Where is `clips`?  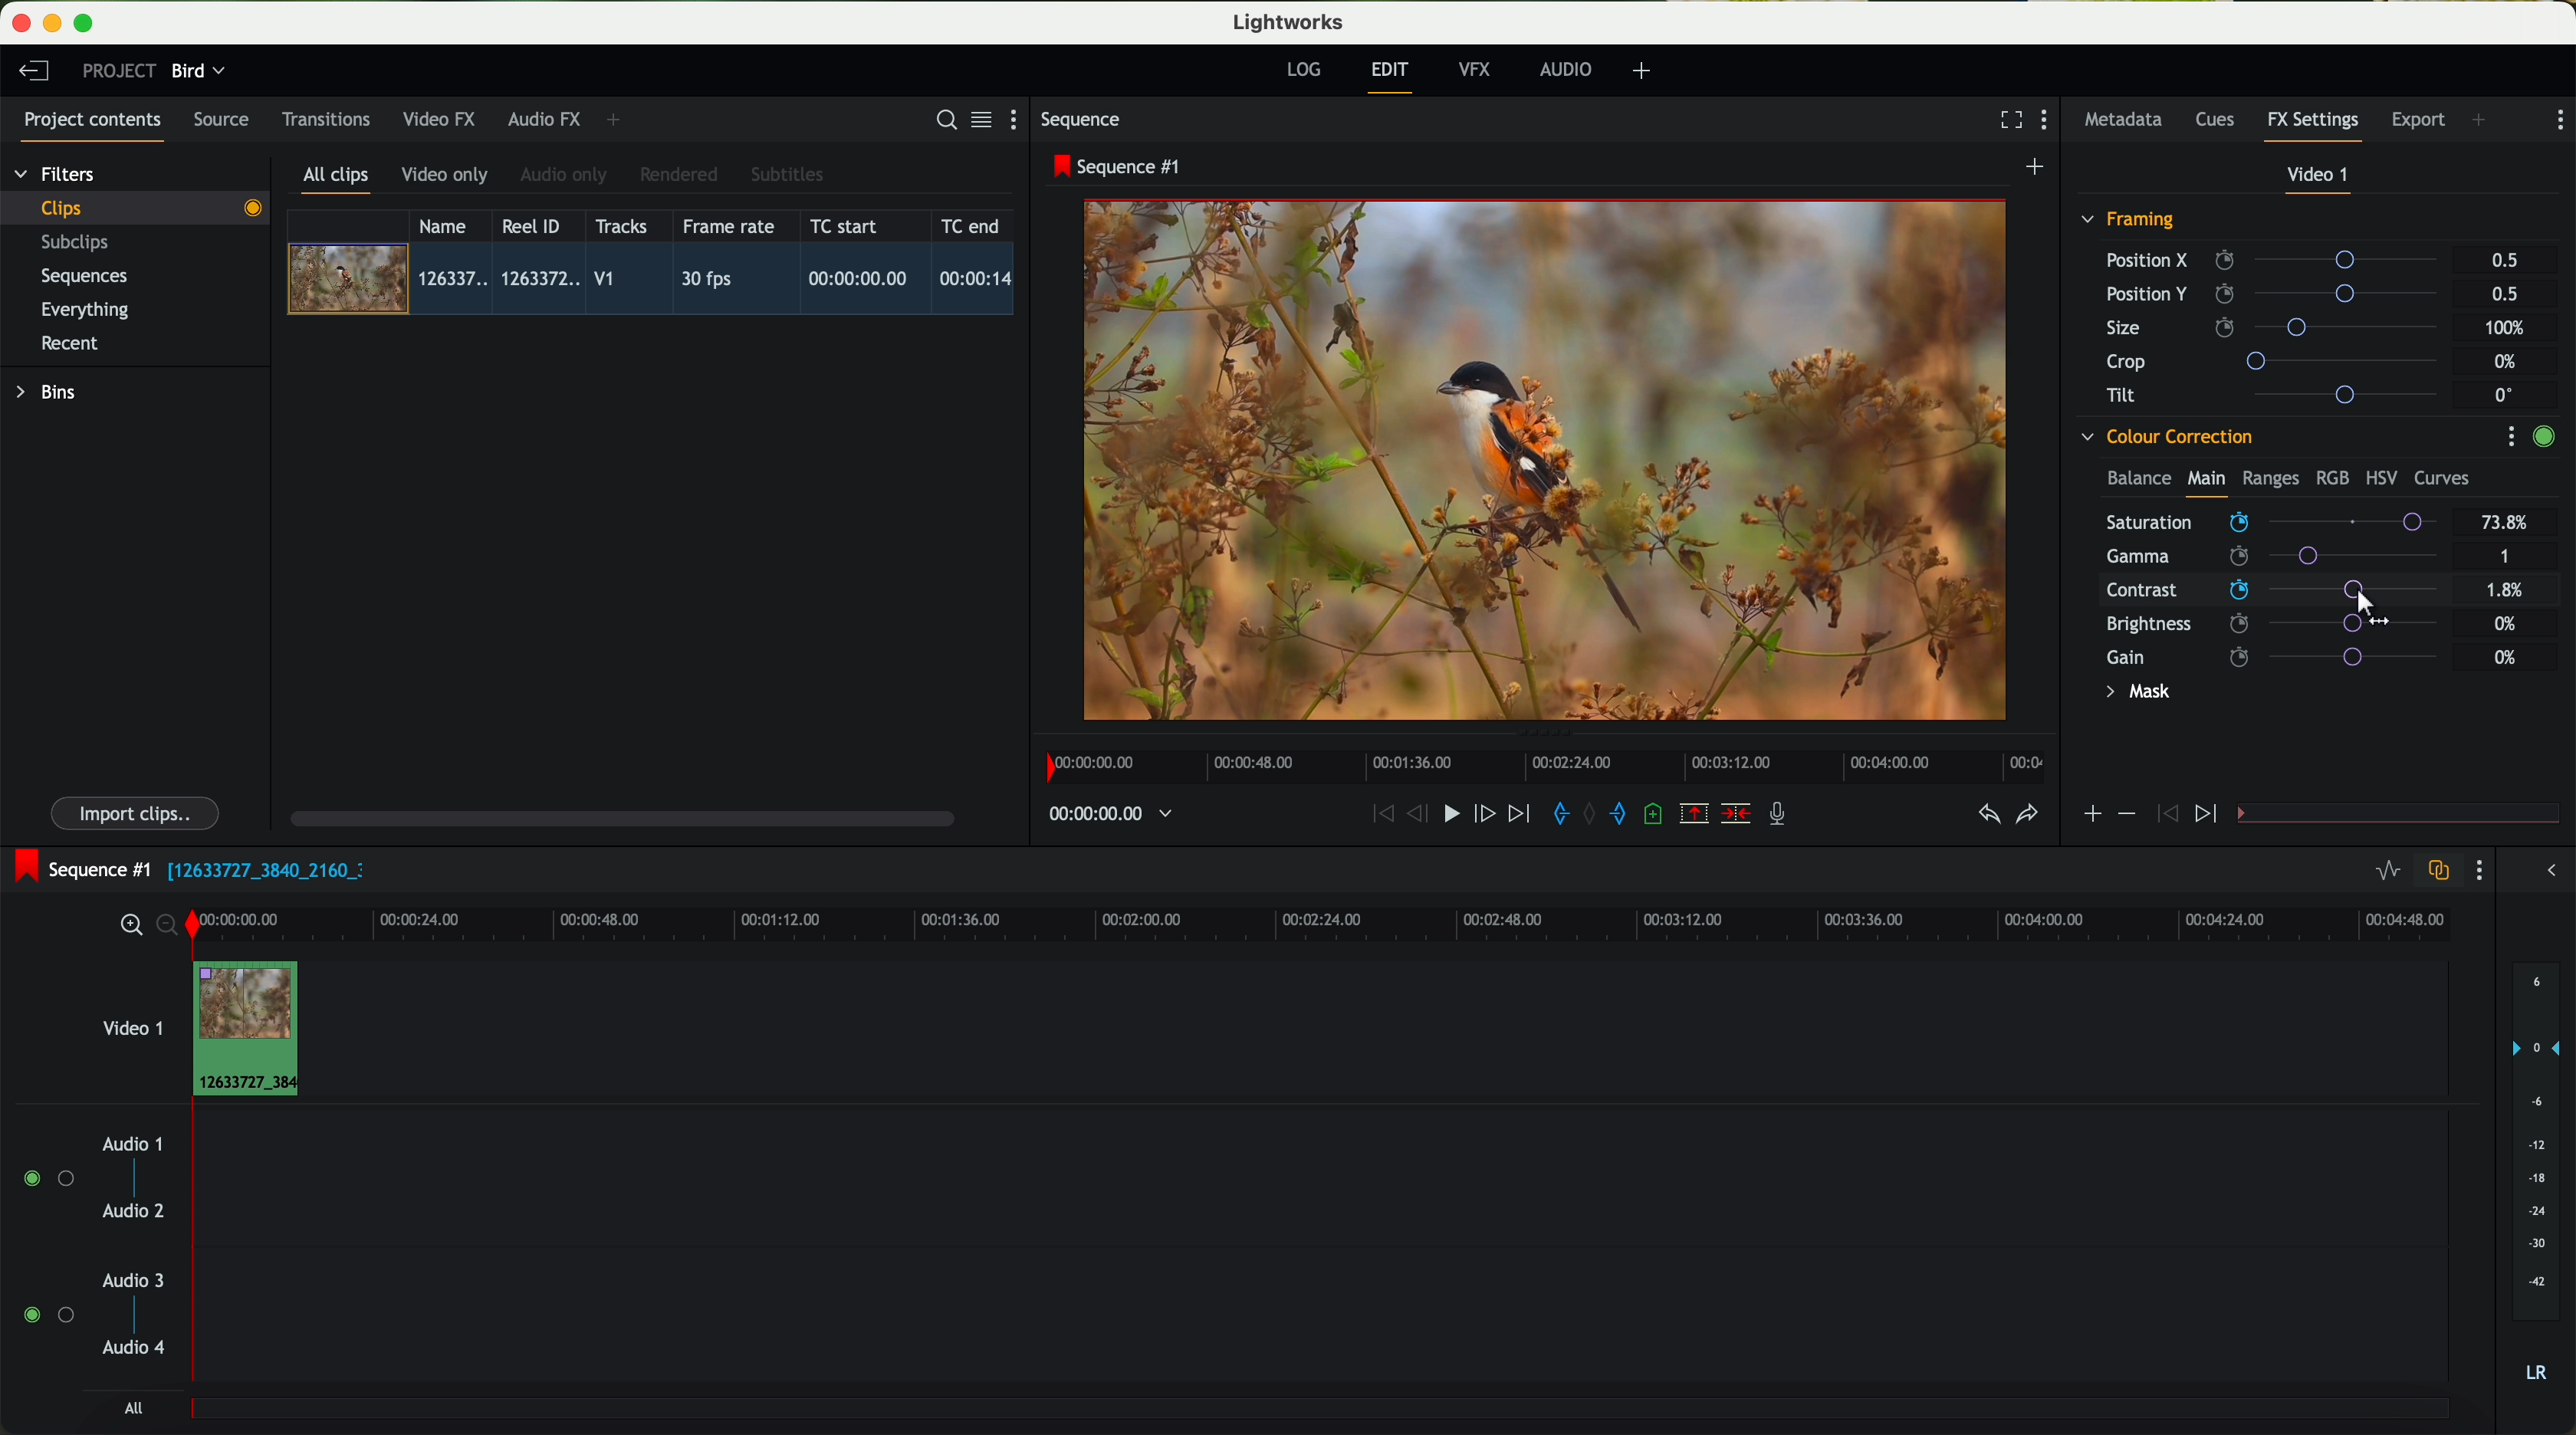 clips is located at coordinates (136, 207).